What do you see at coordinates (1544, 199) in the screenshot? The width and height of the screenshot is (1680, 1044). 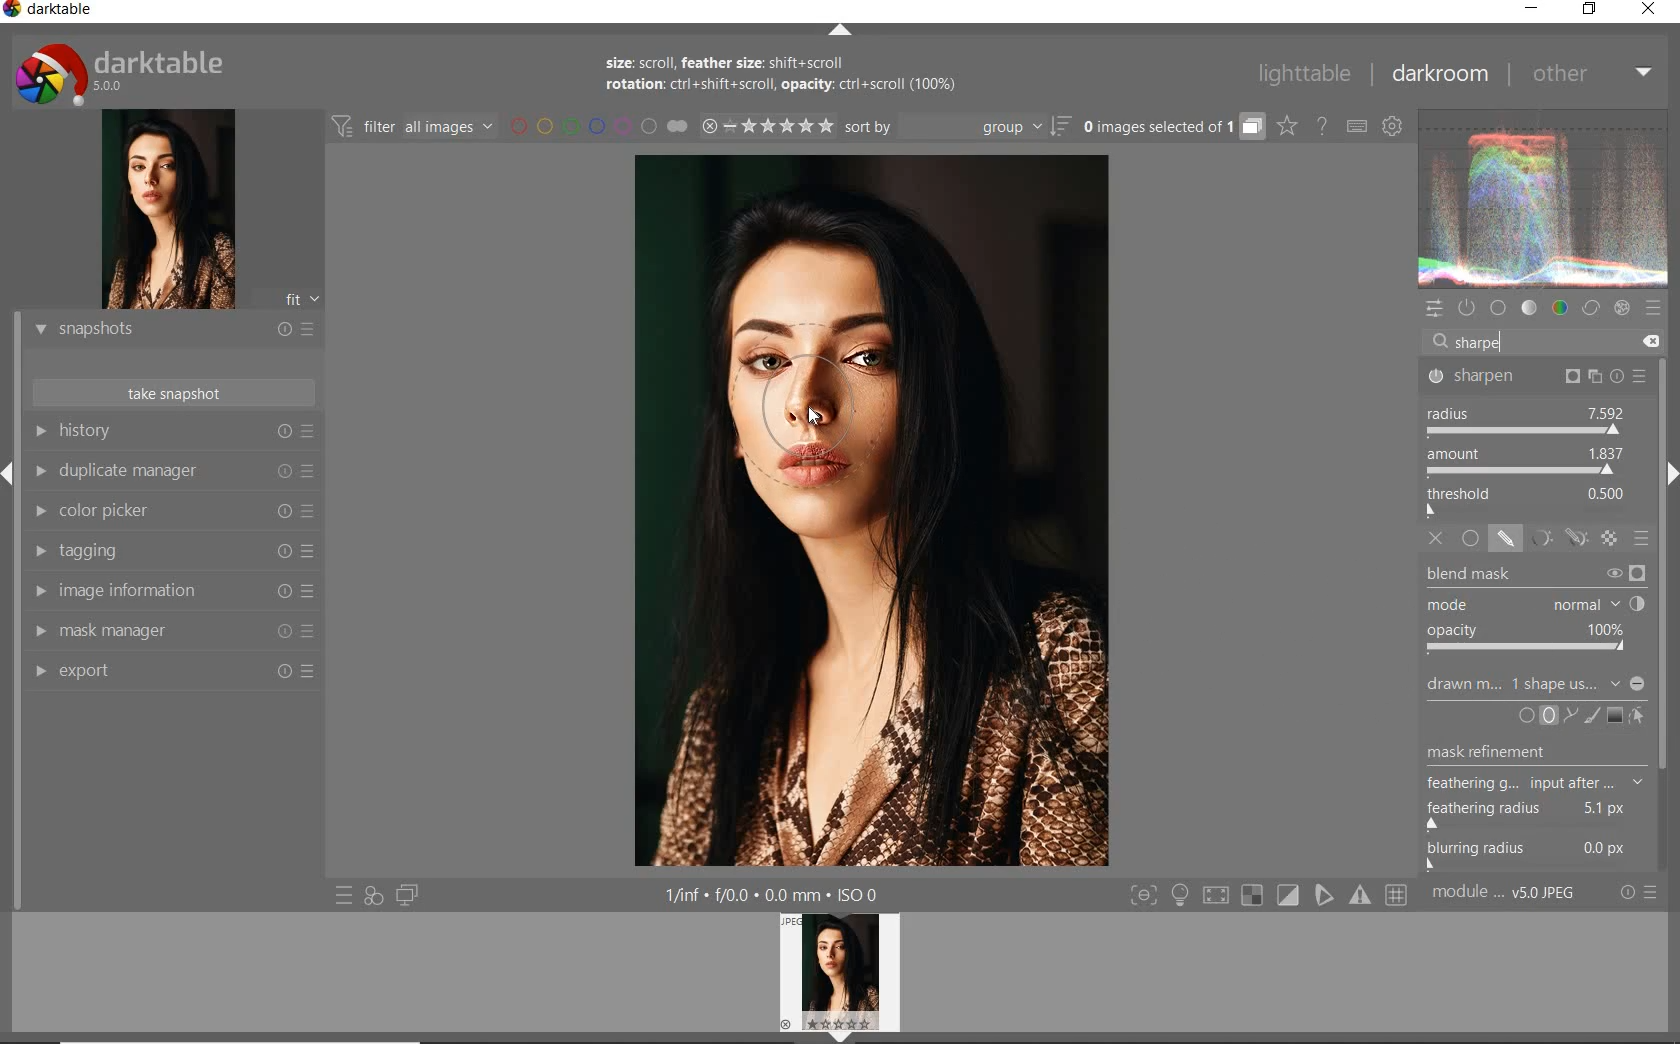 I see `waveform` at bounding box center [1544, 199].